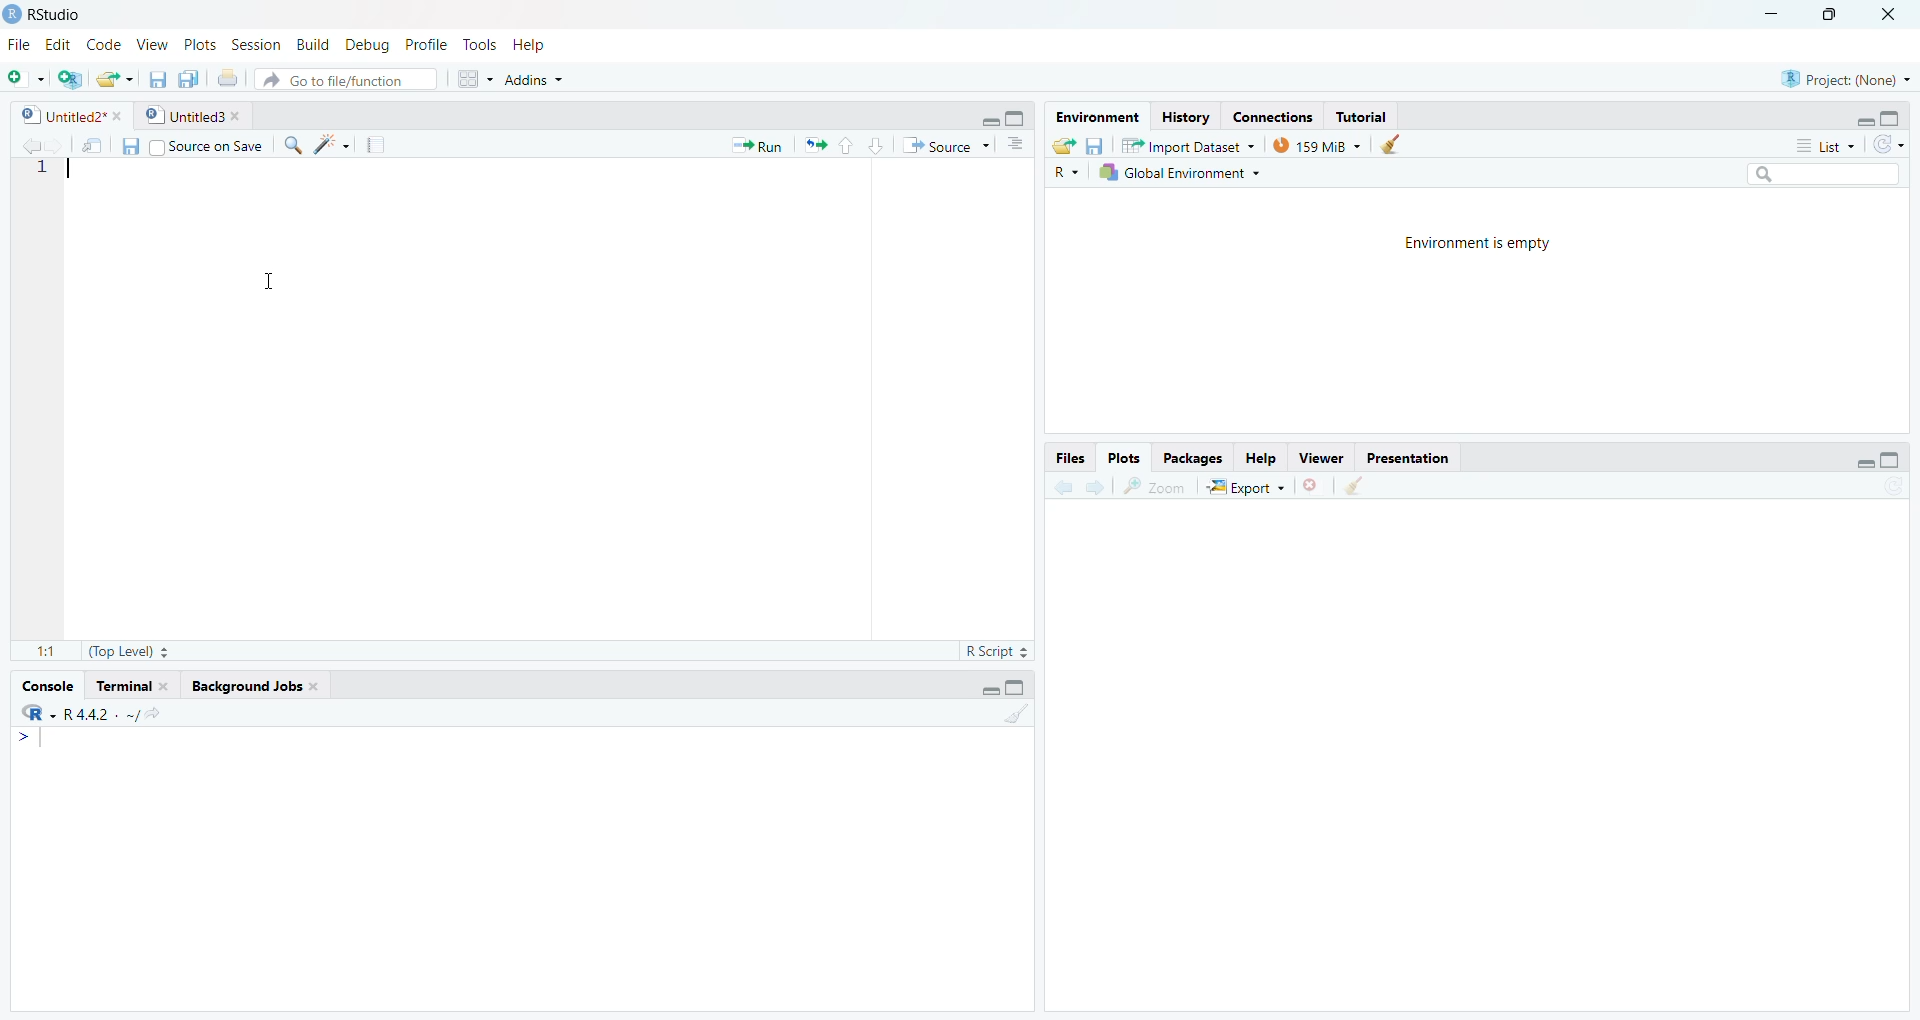  What do you see at coordinates (312, 47) in the screenshot?
I see `Build` at bounding box center [312, 47].